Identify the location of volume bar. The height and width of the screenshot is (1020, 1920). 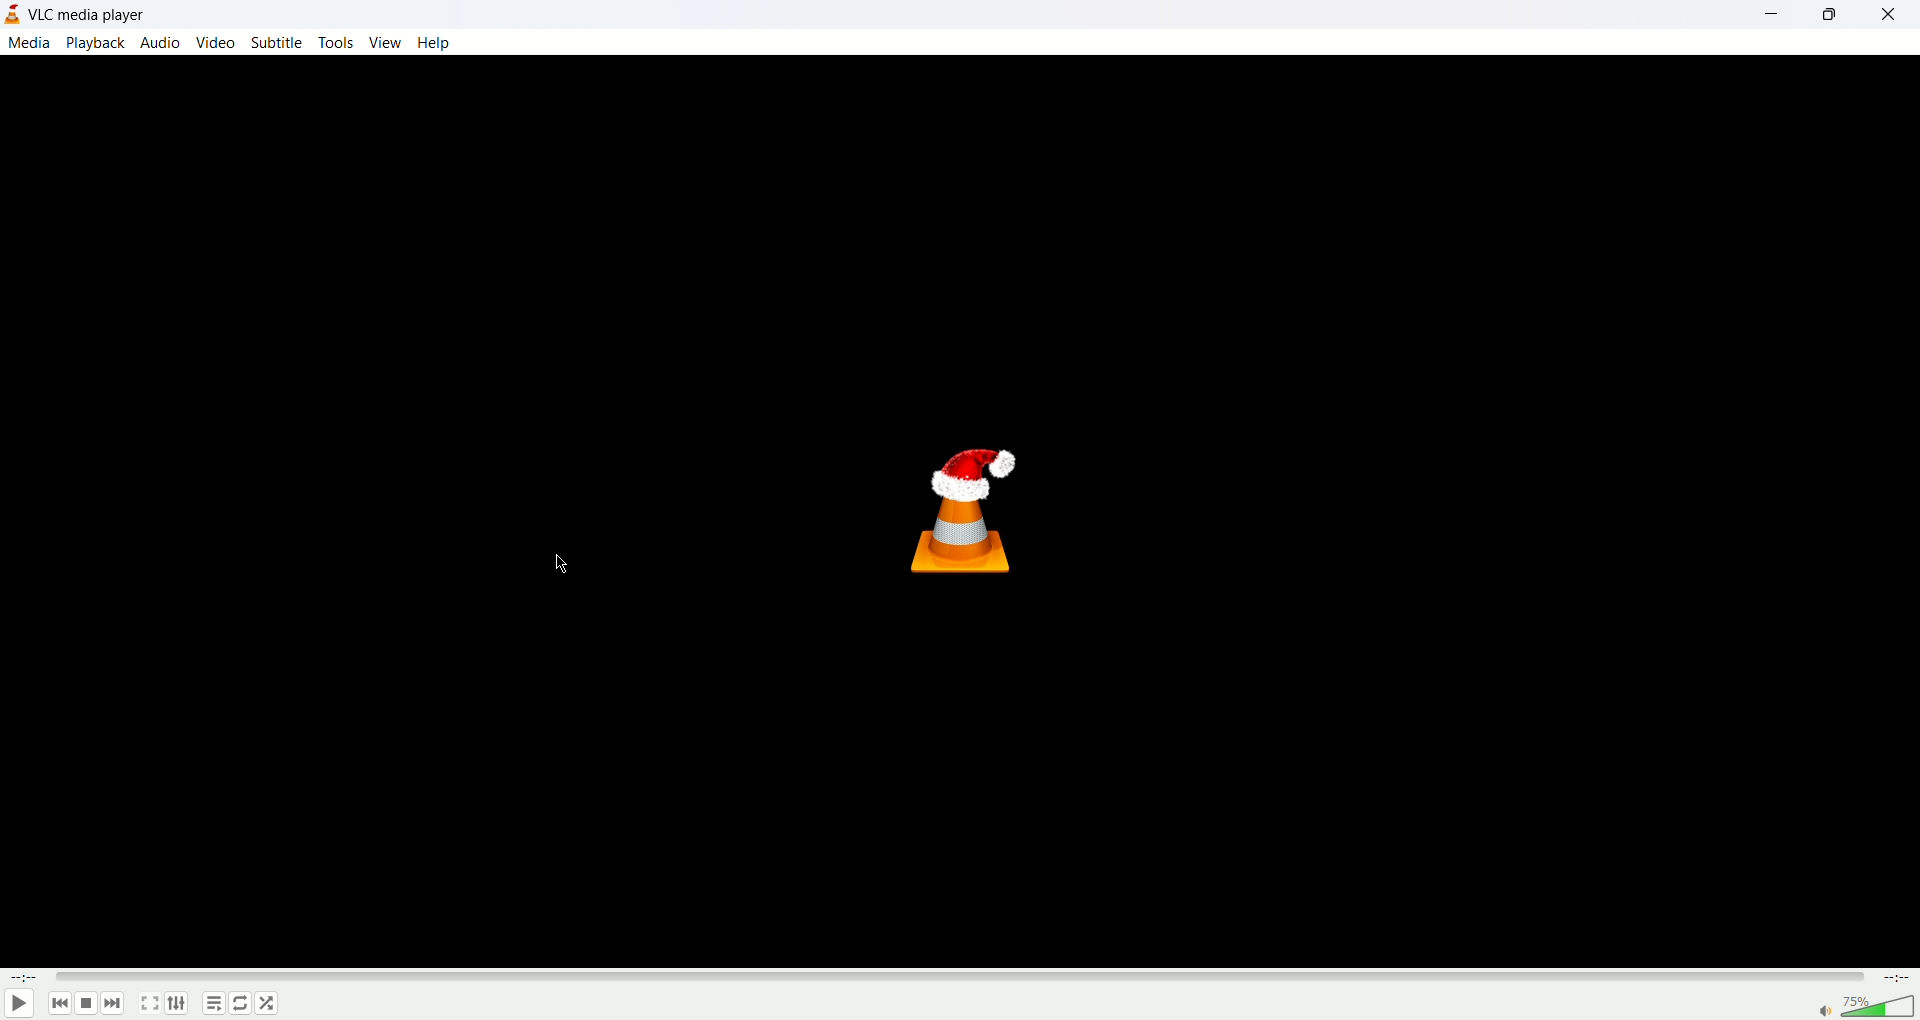
(1880, 1007).